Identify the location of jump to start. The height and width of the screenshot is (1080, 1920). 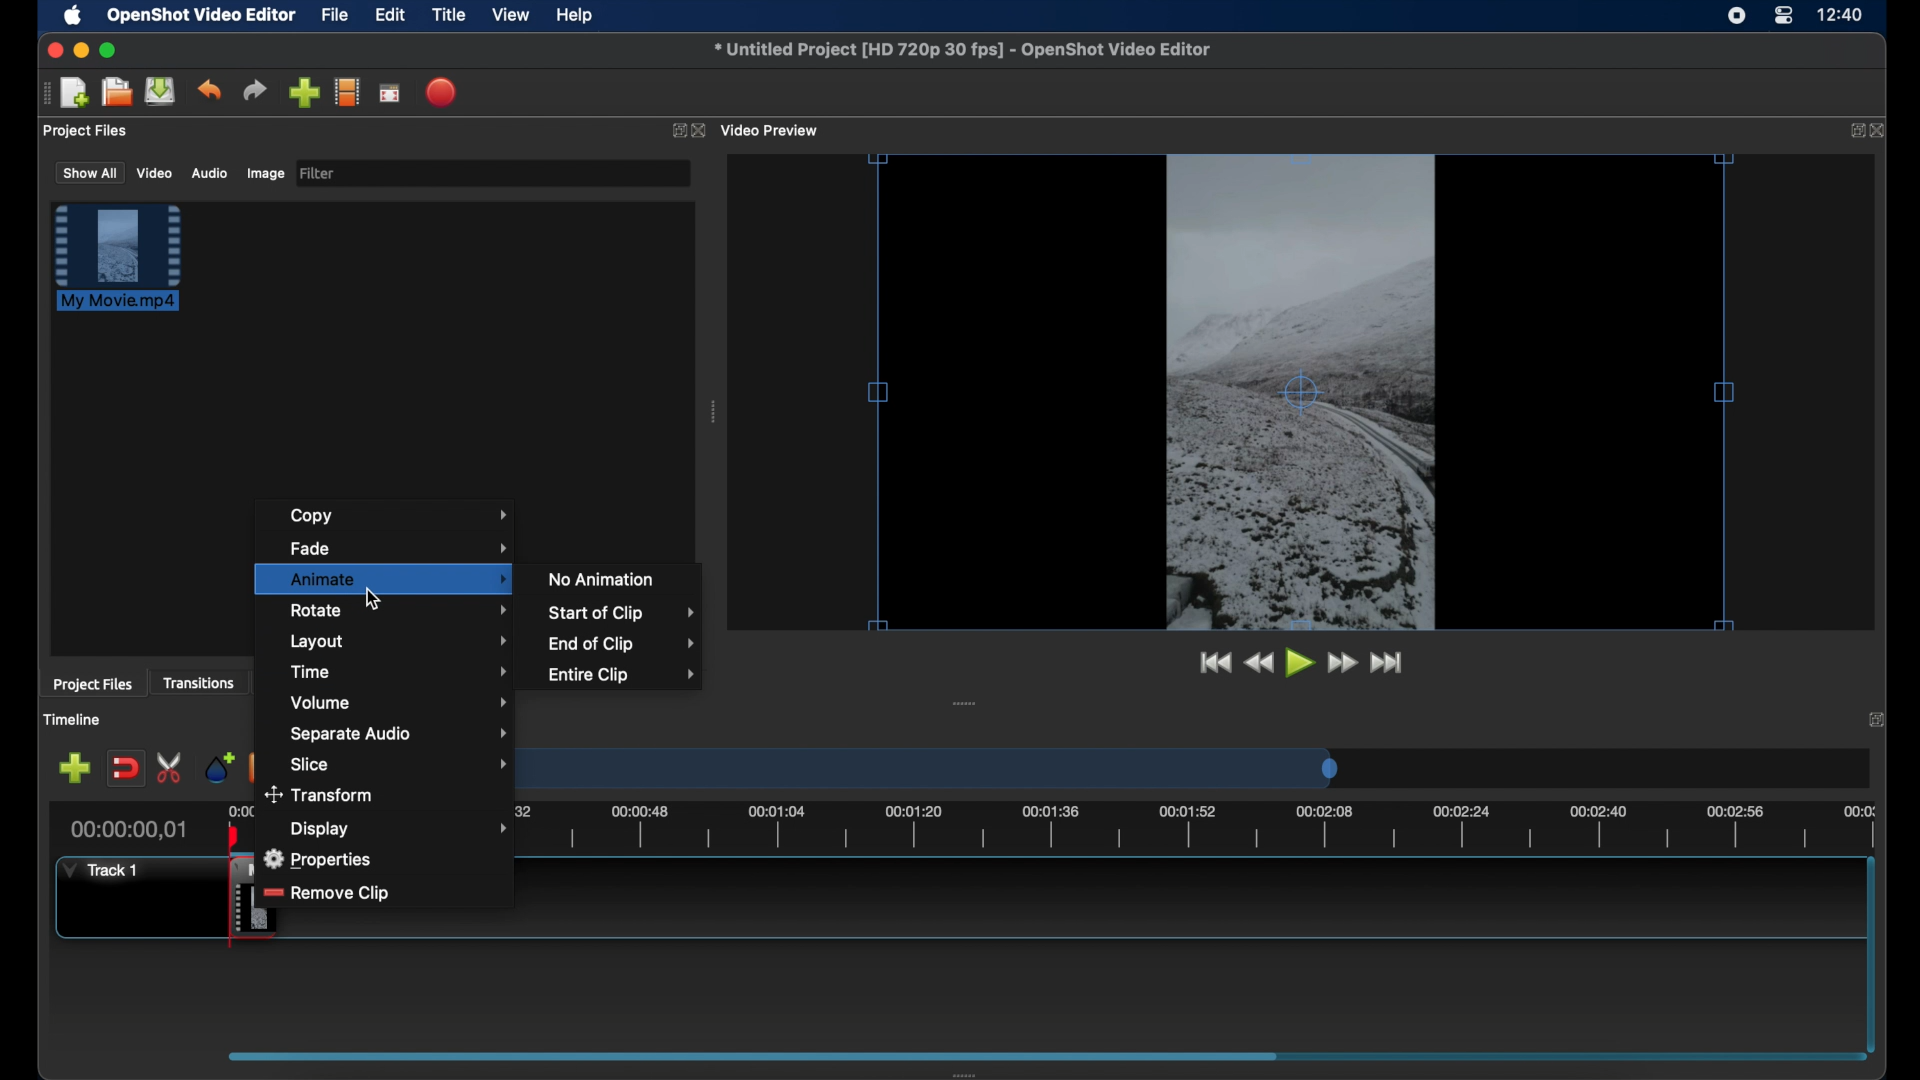
(1211, 662).